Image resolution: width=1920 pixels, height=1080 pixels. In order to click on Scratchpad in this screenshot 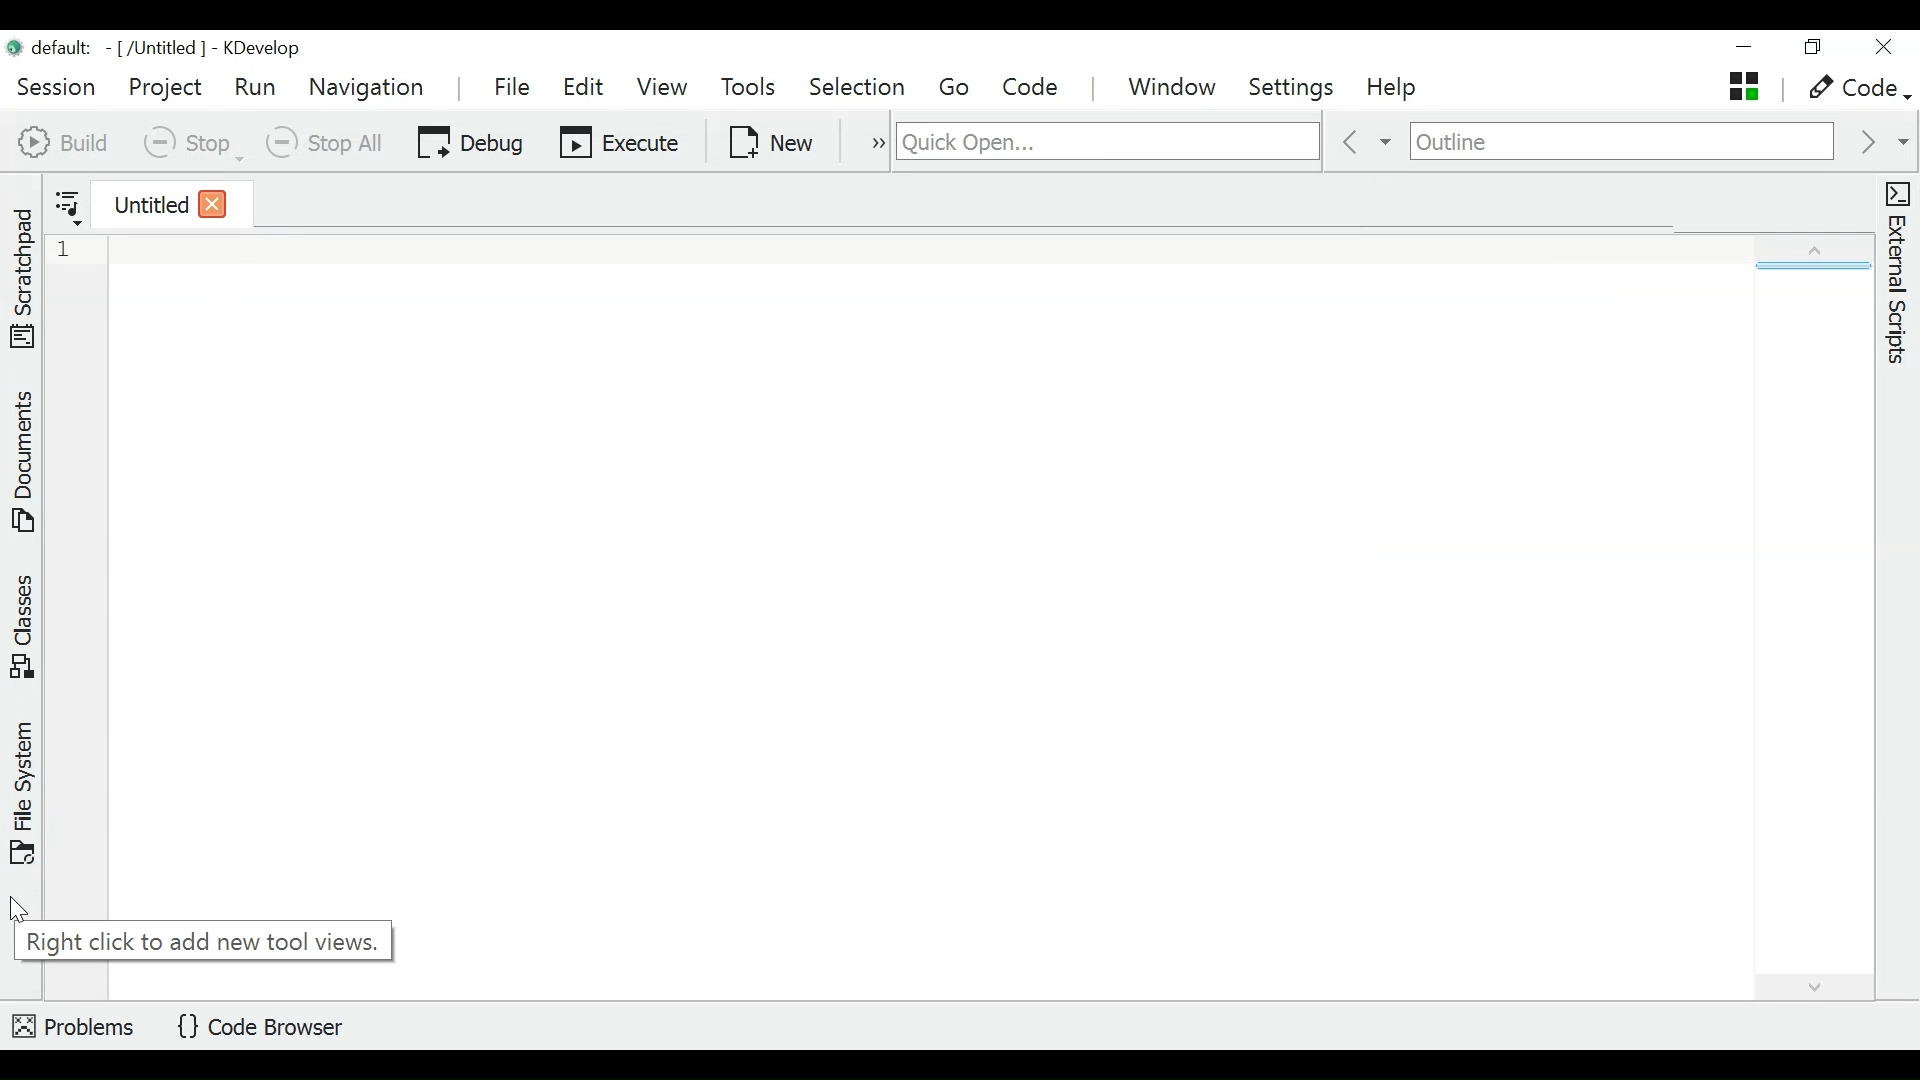, I will do `click(23, 274)`.